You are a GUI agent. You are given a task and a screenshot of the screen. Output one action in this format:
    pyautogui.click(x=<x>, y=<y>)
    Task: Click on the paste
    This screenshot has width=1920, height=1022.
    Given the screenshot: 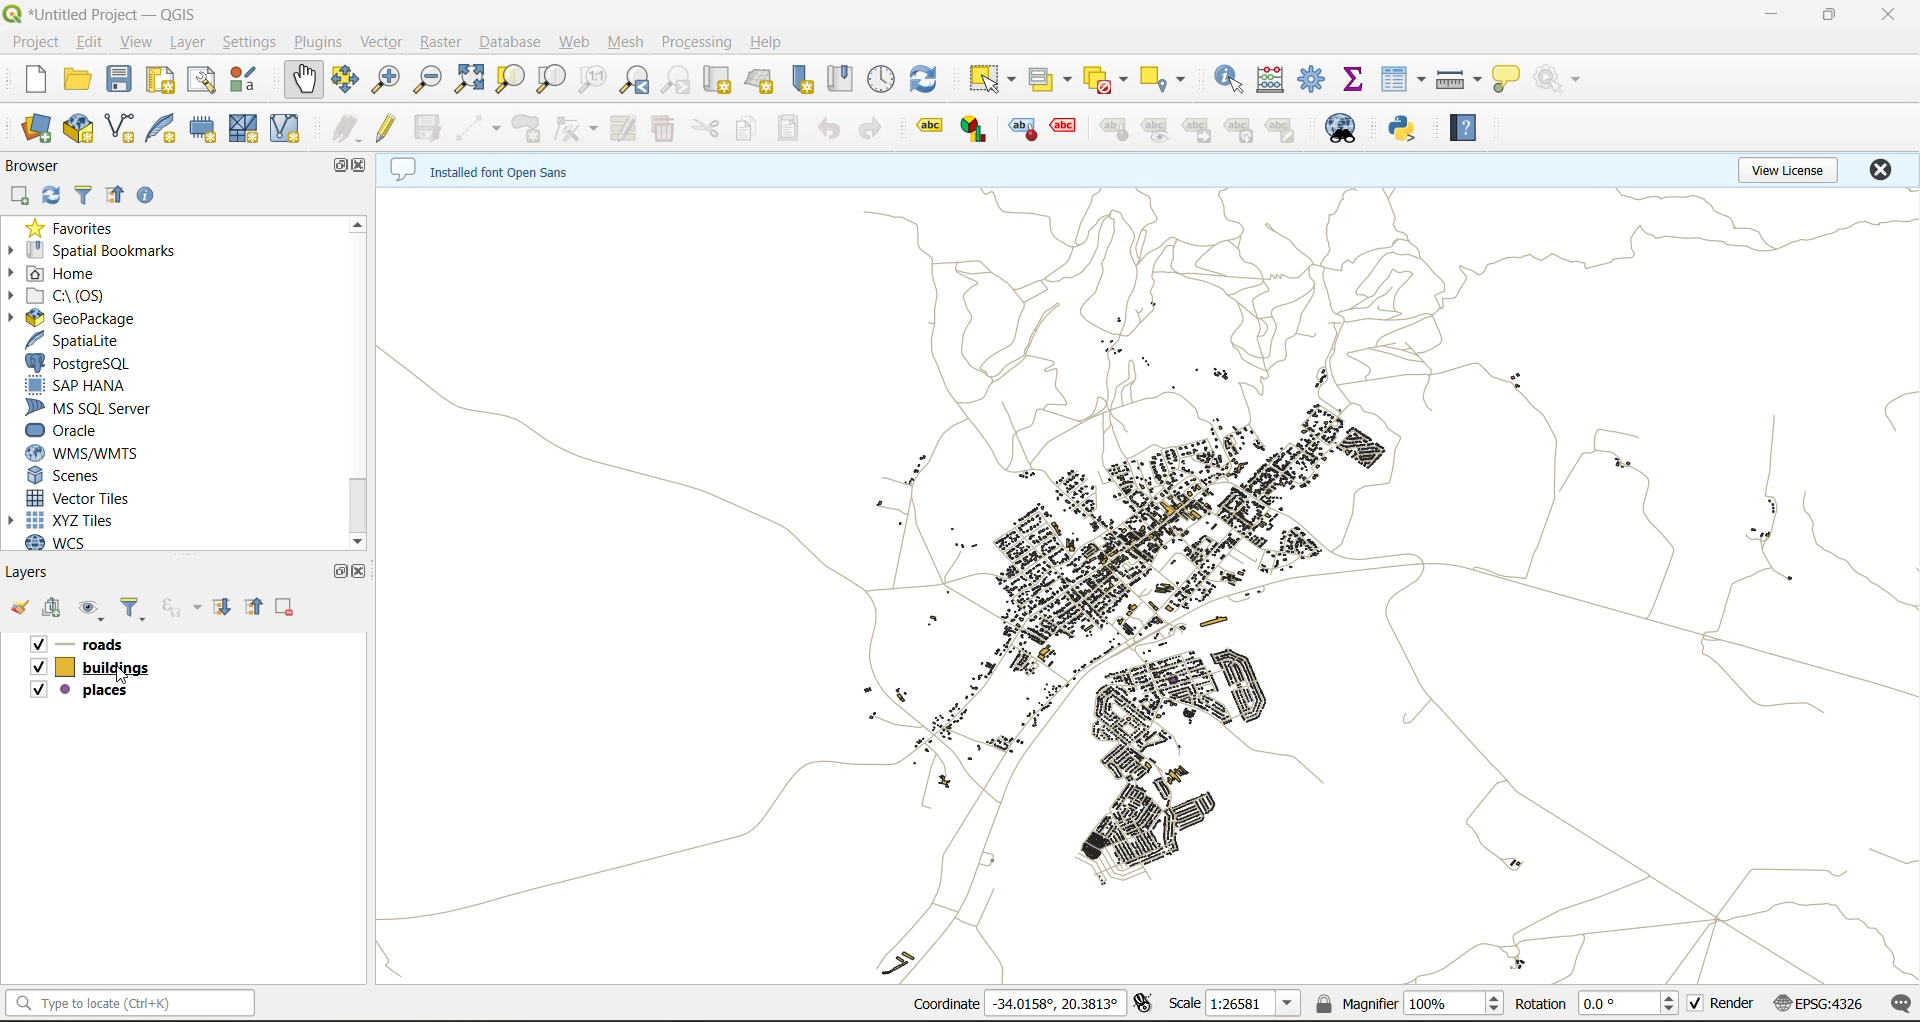 What is the action you would take?
    pyautogui.click(x=792, y=129)
    